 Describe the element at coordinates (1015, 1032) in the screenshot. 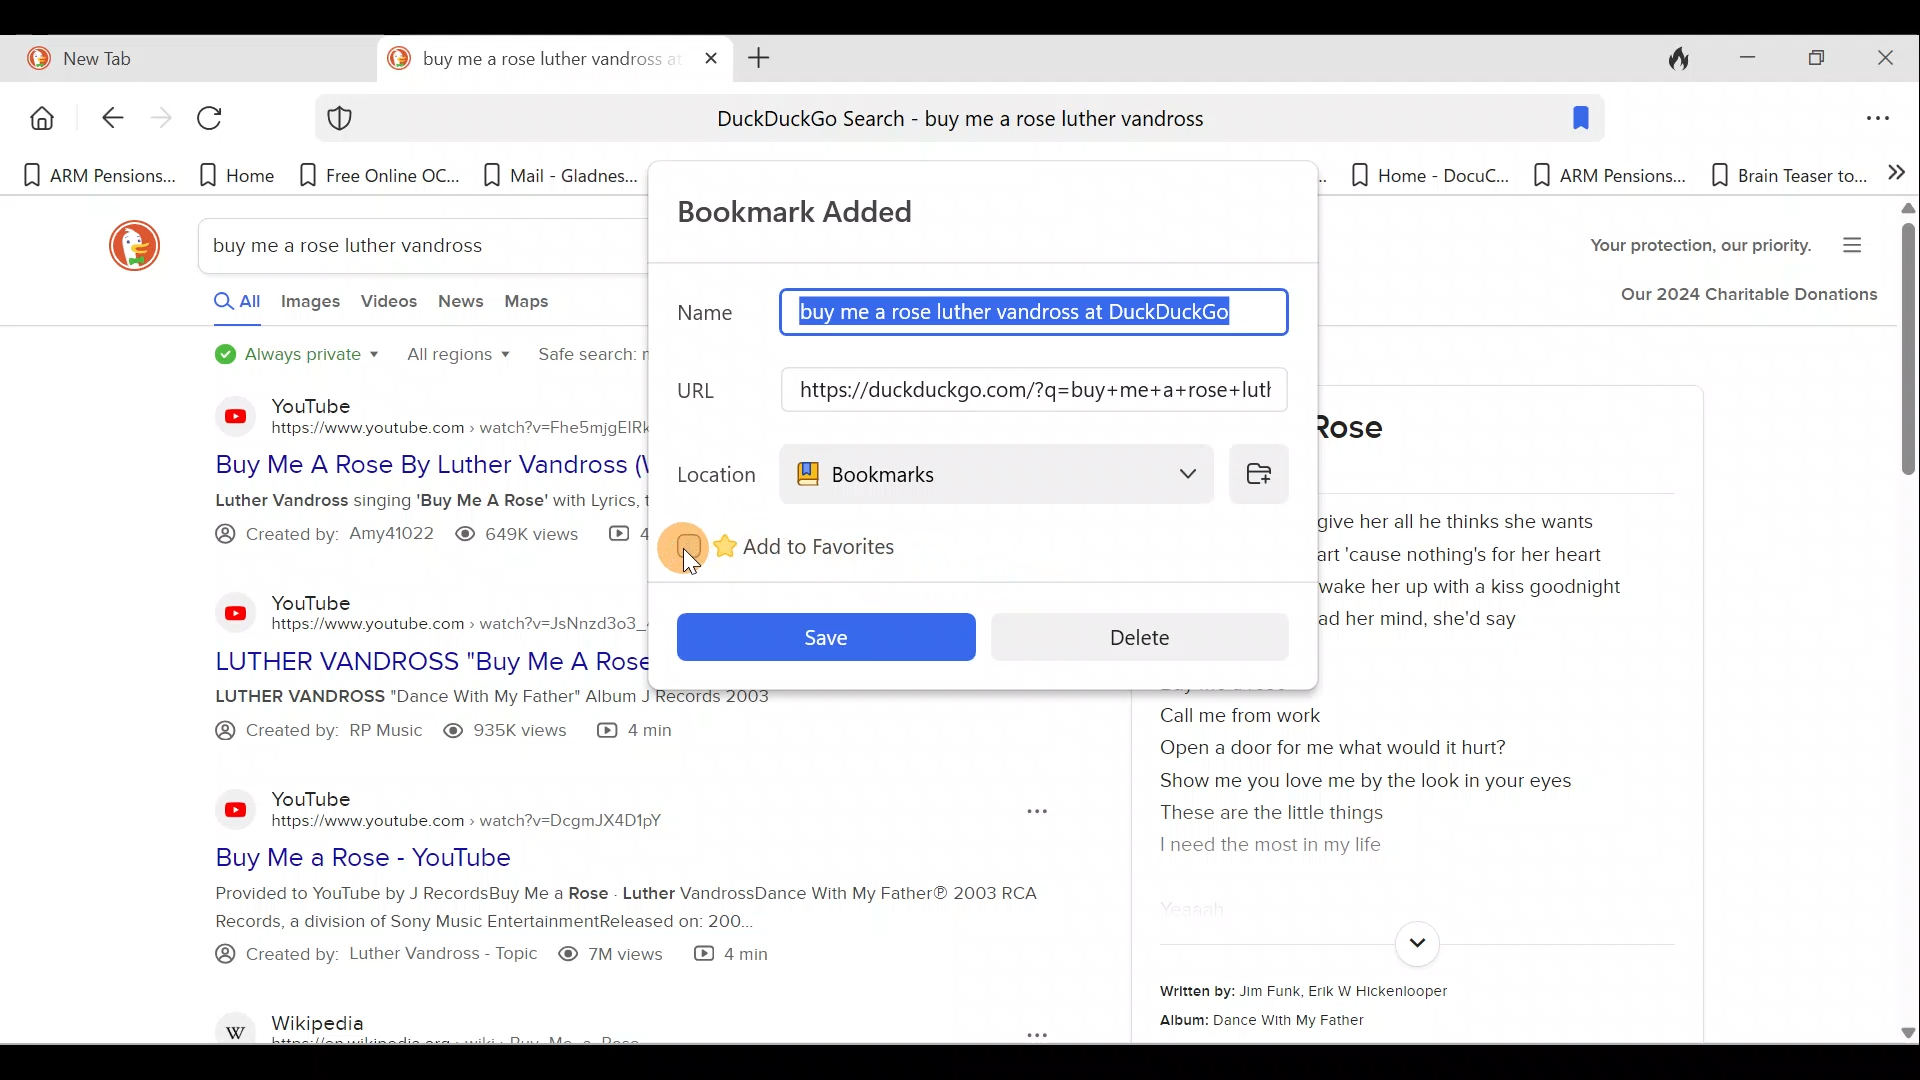

I see `Pop out` at that location.